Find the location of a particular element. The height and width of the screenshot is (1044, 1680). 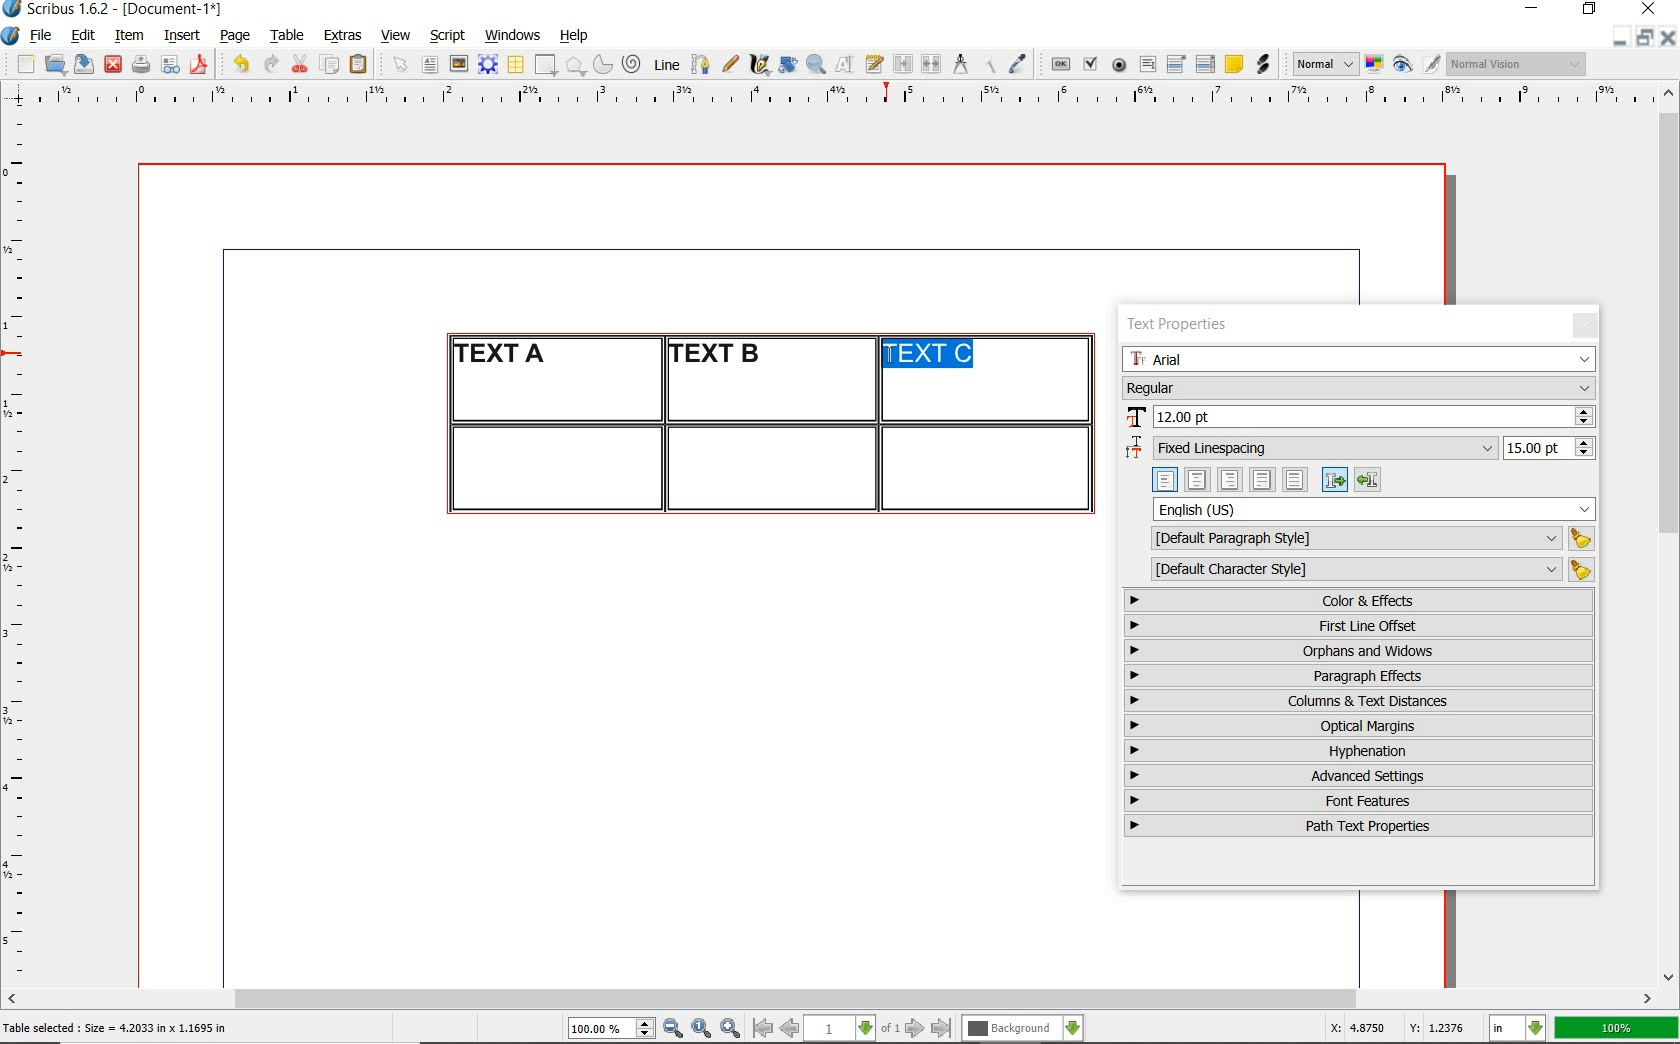

Table selected : Size = 4.2033 in x 1.1695 in is located at coordinates (116, 1027).